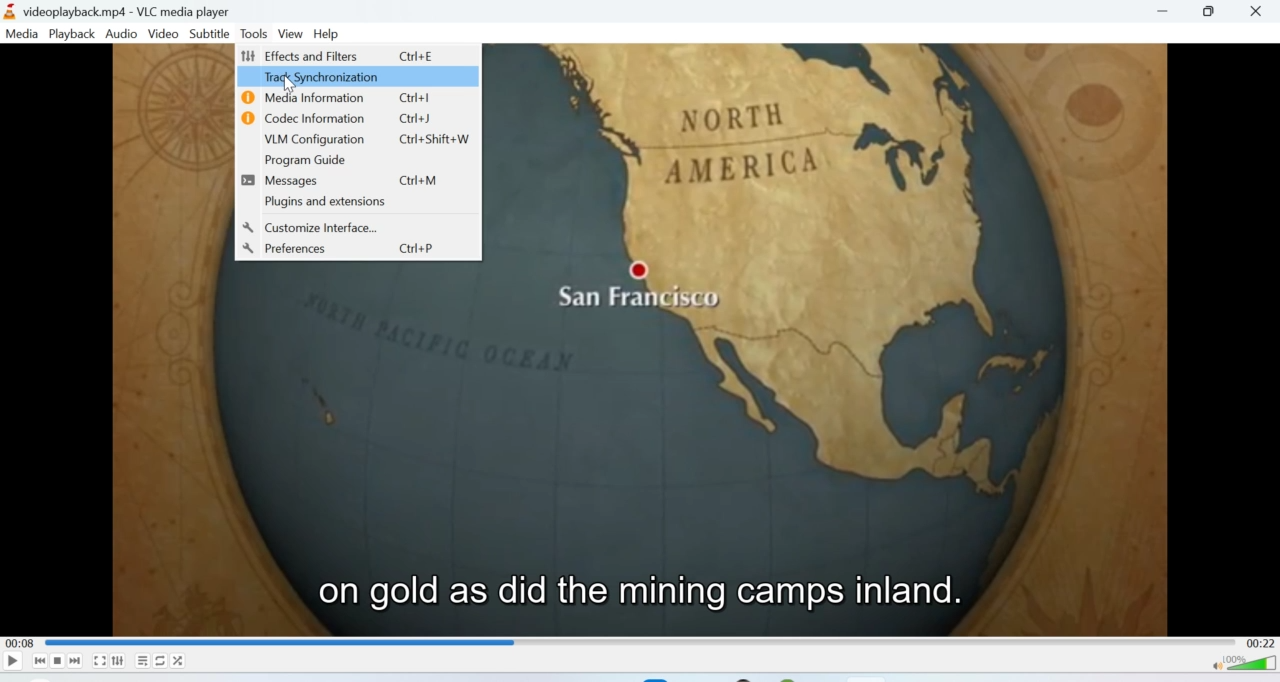 The width and height of the screenshot is (1280, 682). What do you see at coordinates (291, 34) in the screenshot?
I see `View` at bounding box center [291, 34].